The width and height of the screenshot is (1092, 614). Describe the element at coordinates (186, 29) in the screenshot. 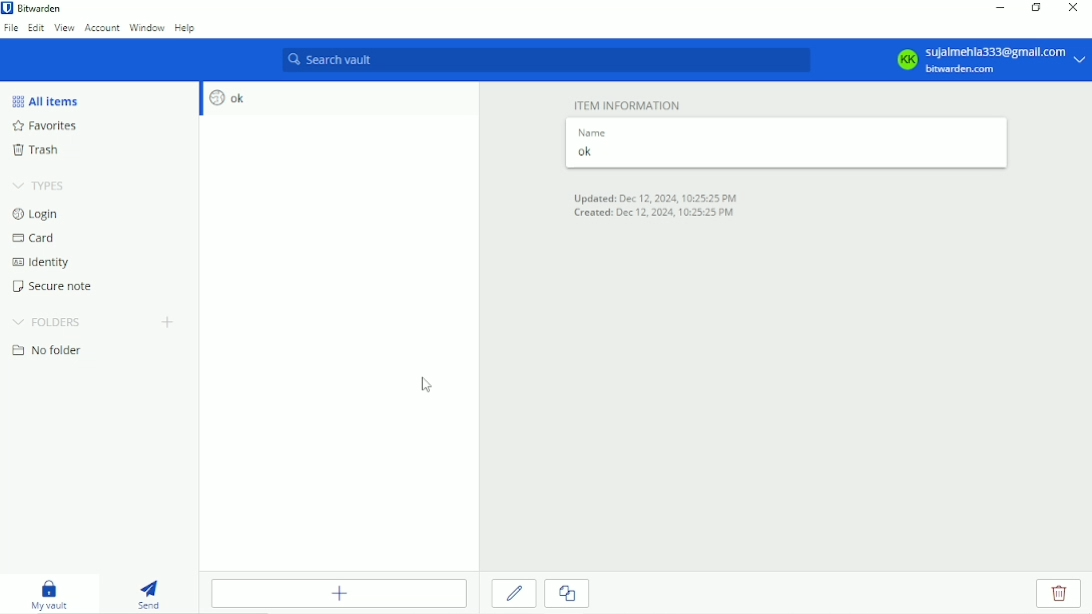

I see `Help` at that location.